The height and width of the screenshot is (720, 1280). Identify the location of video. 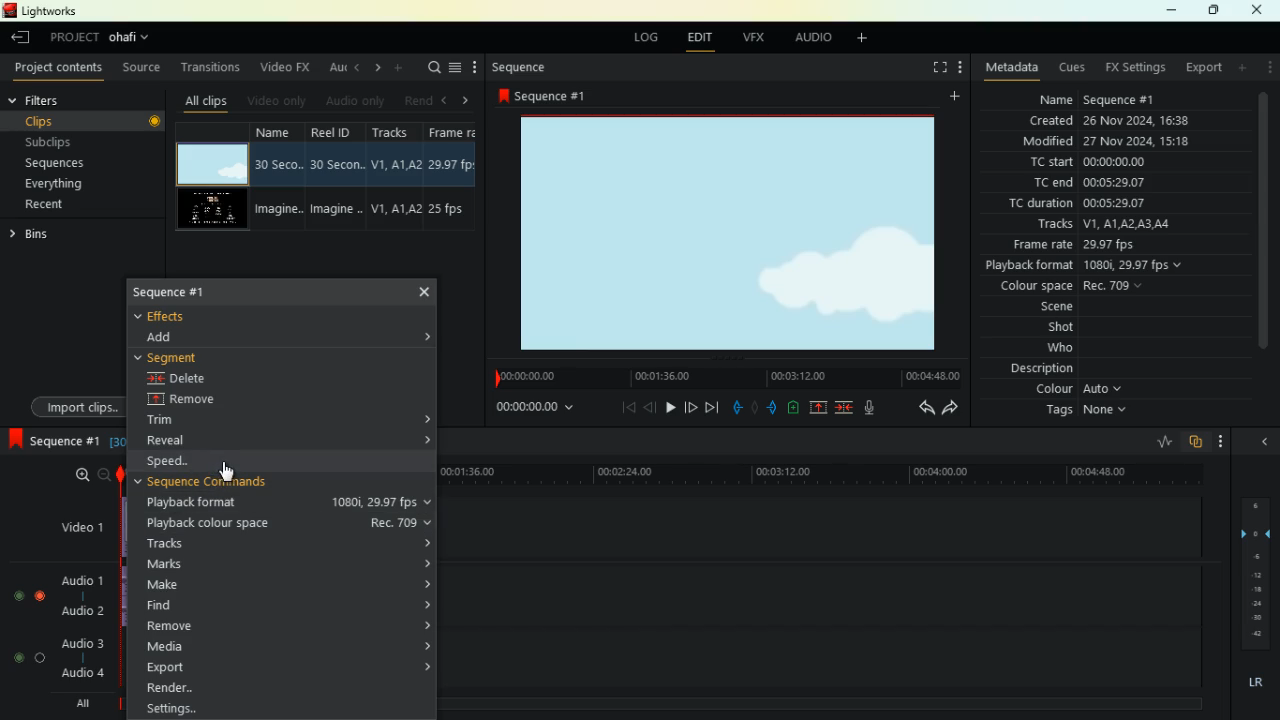
(208, 163).